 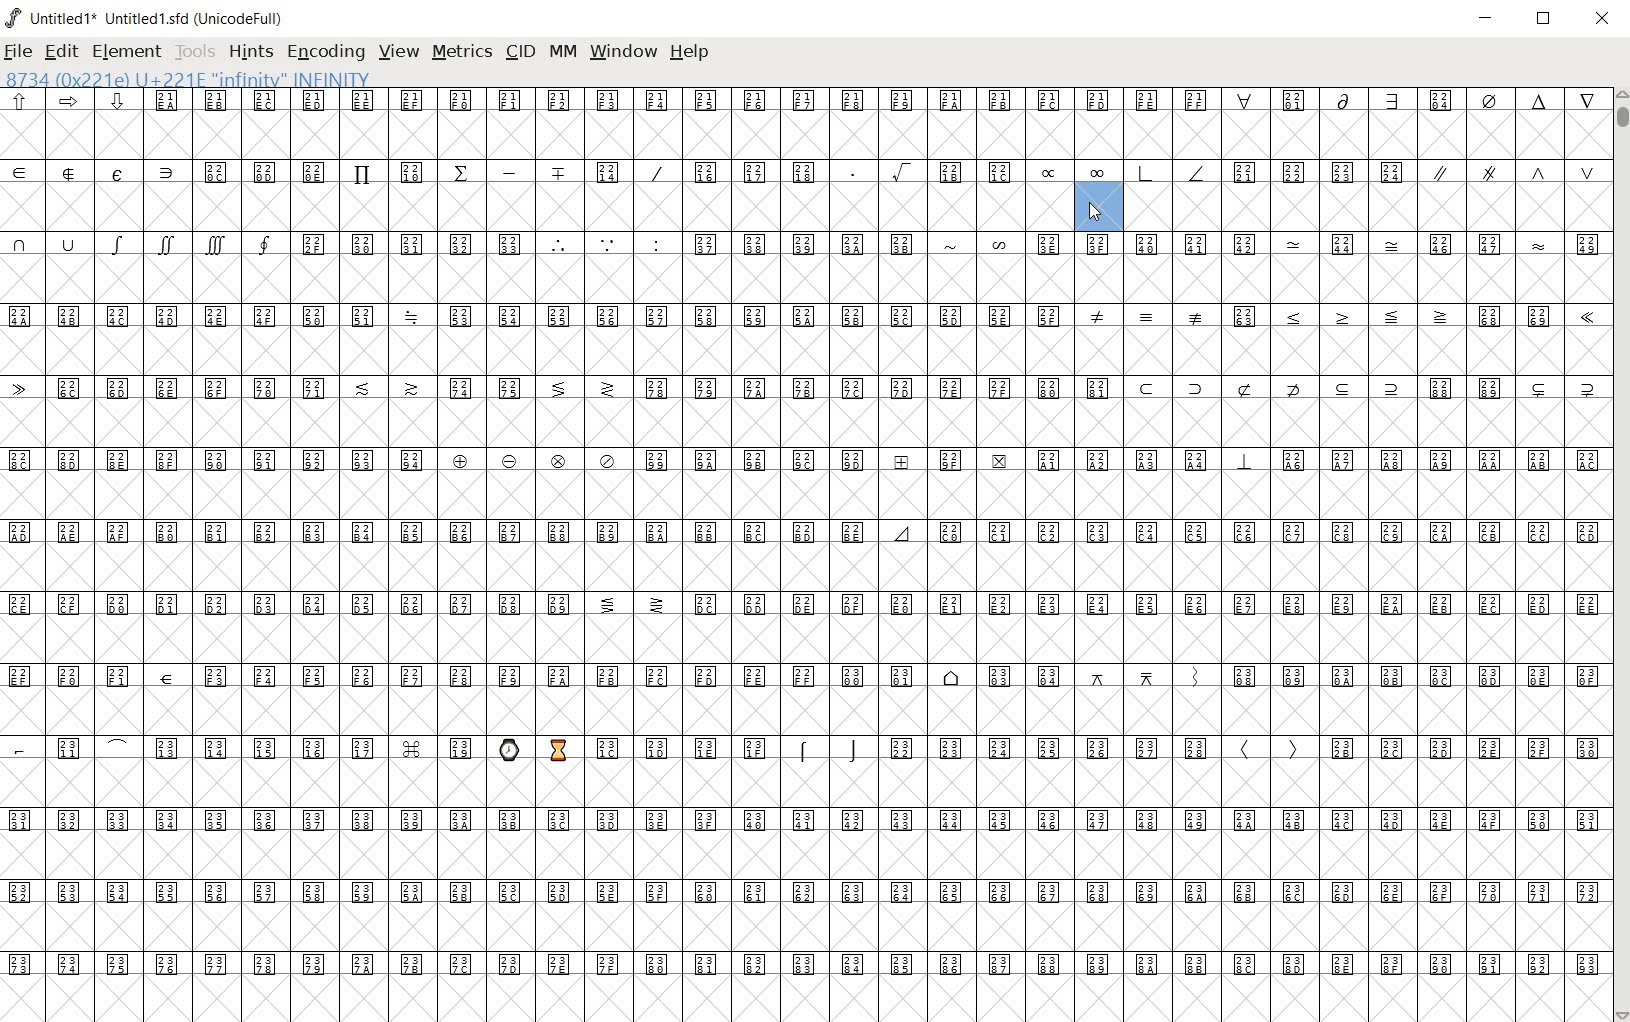 What do you see at coordinates (806, 460) in the screenshot?
I see `Unicode code points` at bounding box center [806, 460].